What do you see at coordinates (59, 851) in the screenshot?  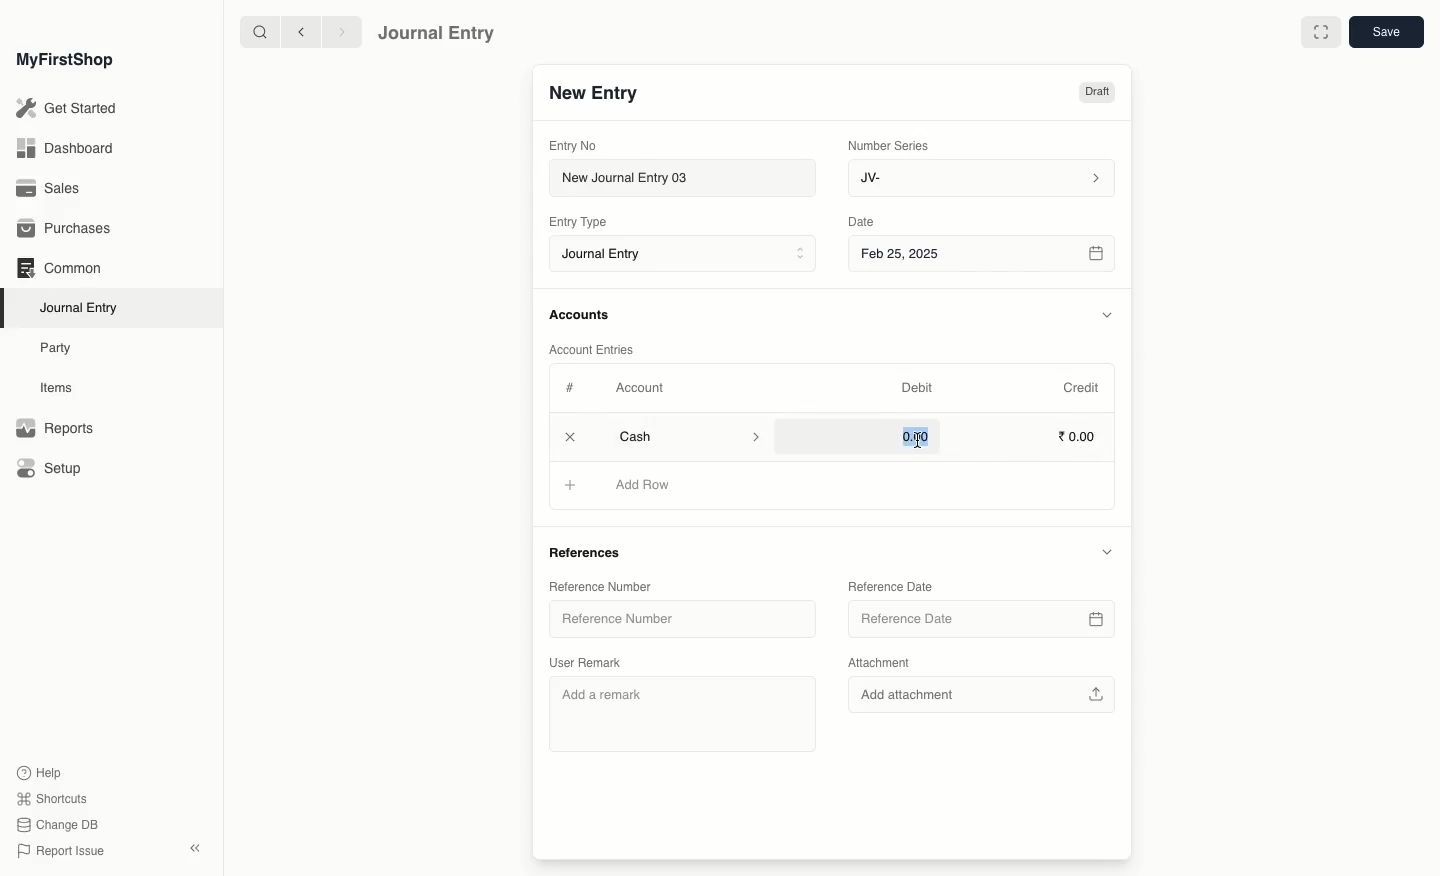 I see `Report Issue` at bounding box center [59, 851].